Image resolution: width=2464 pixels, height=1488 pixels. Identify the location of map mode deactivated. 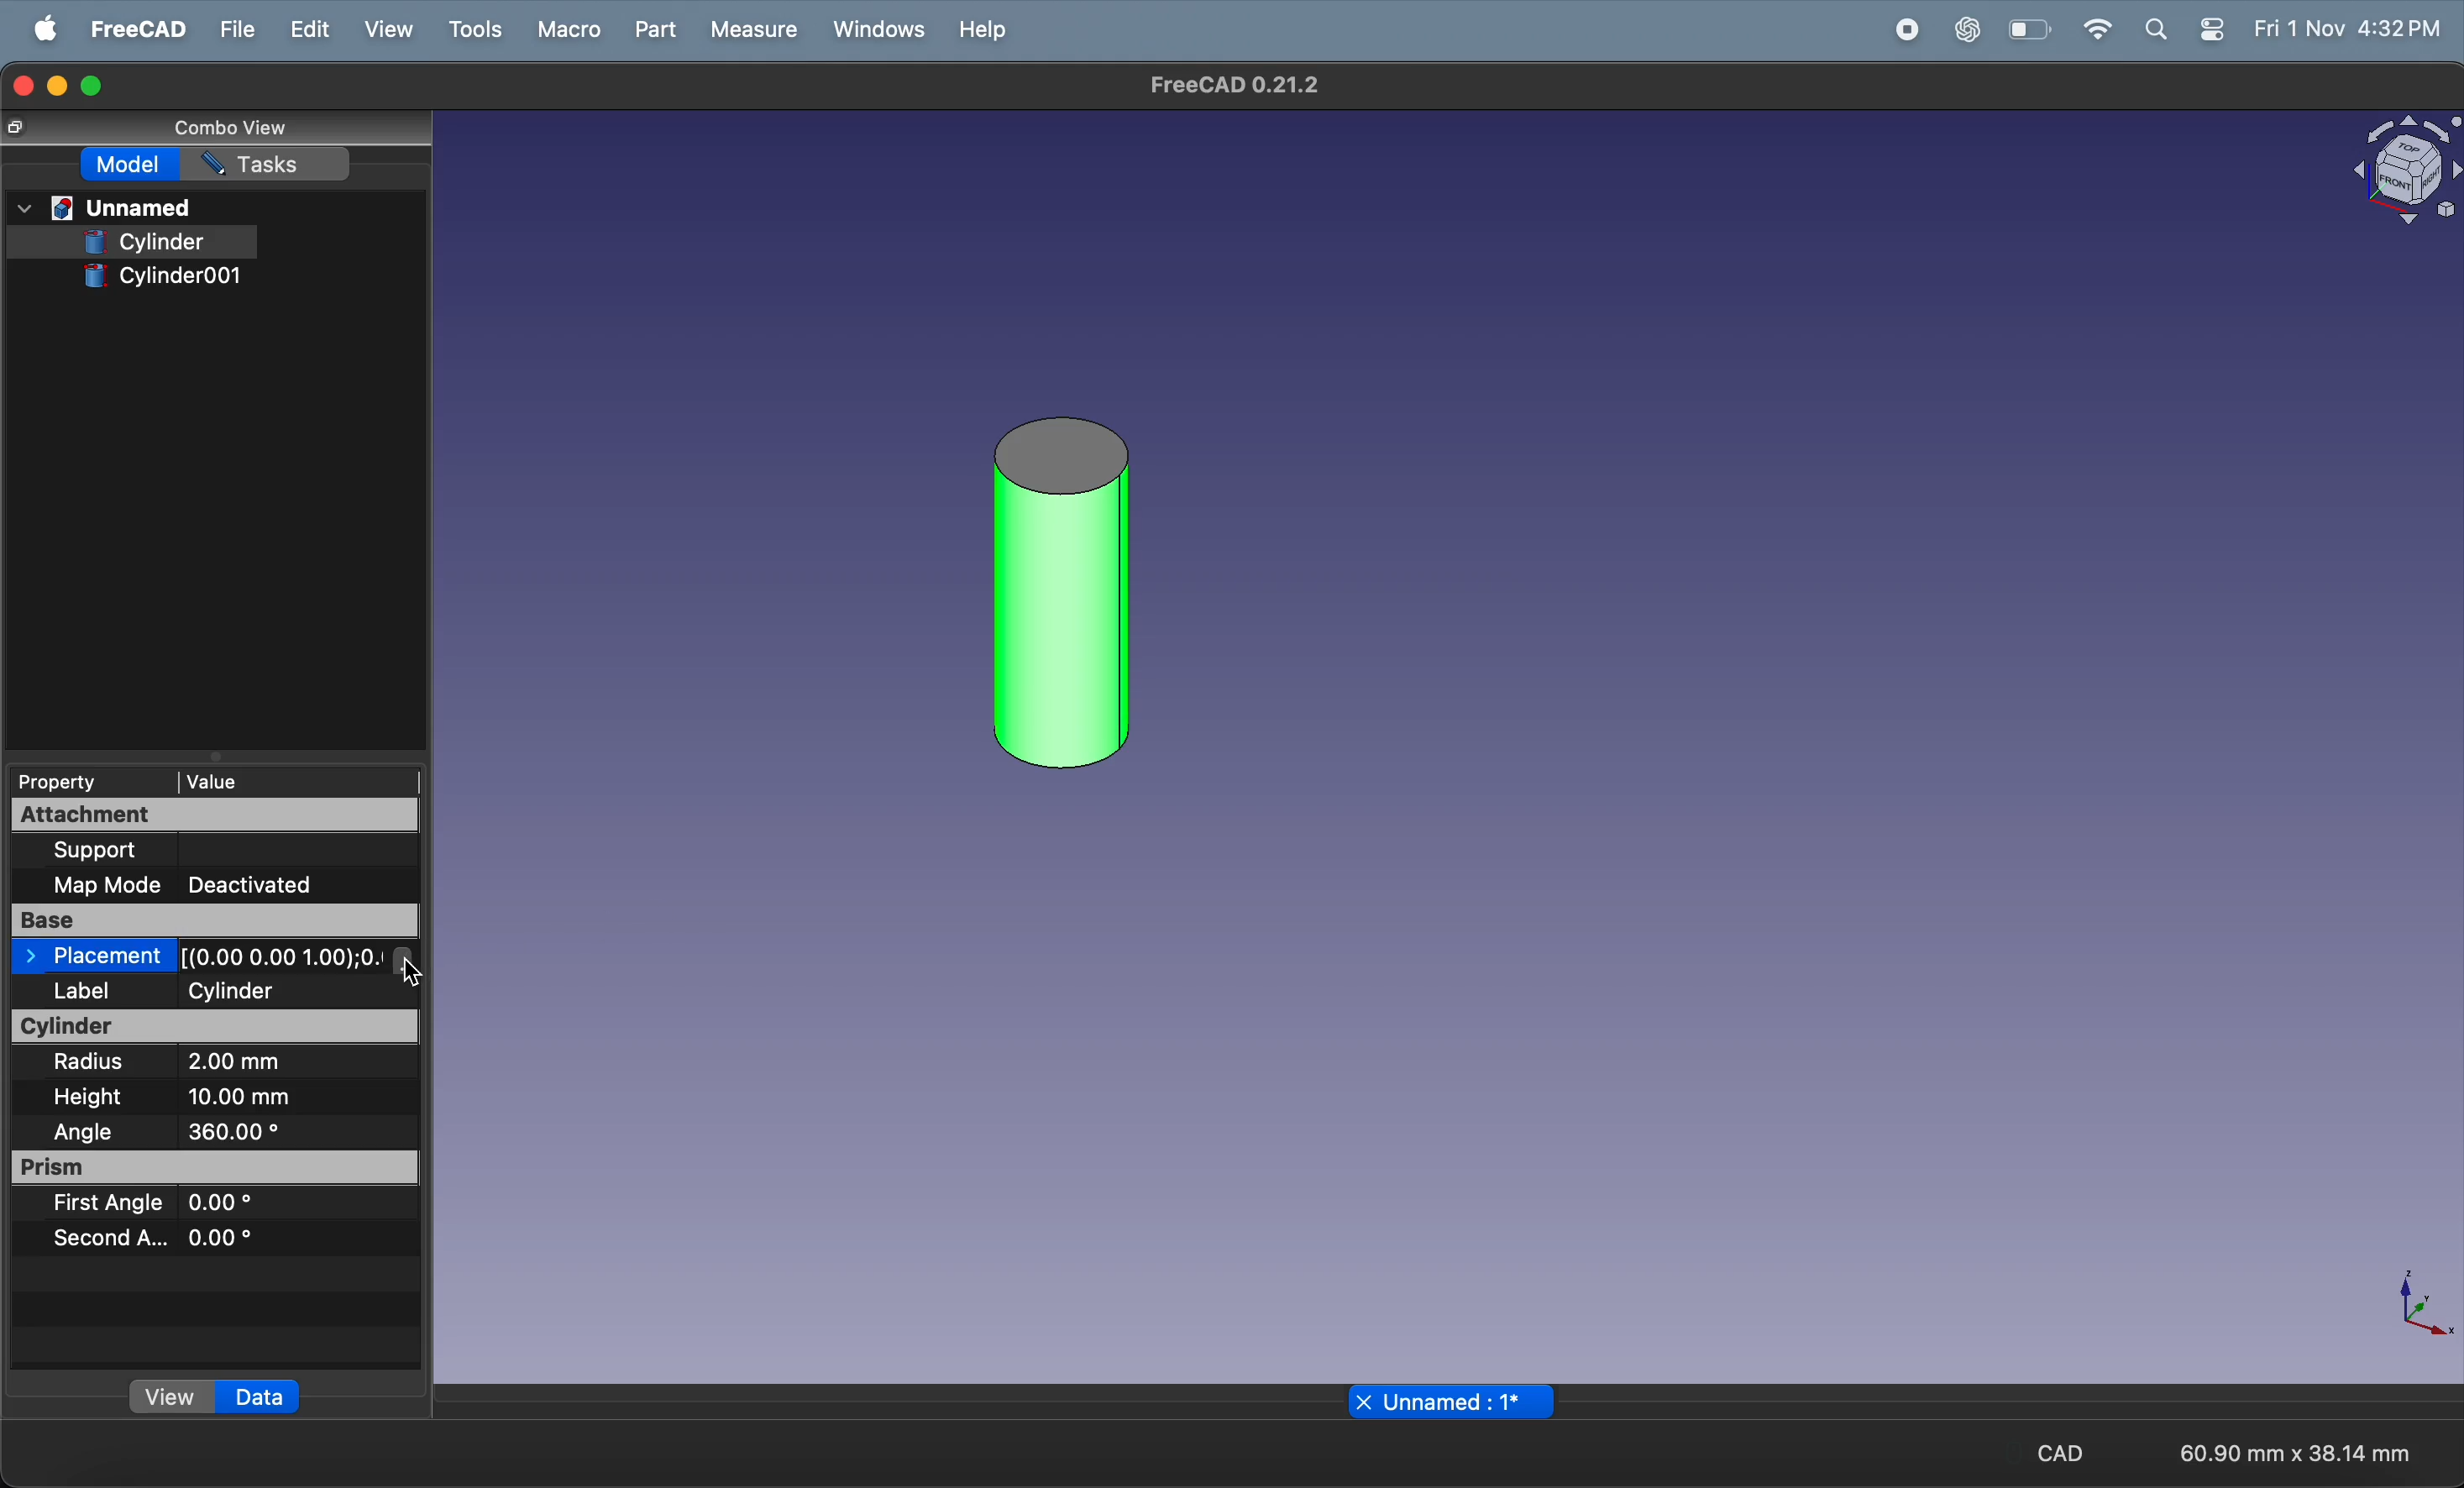
(198, 885).